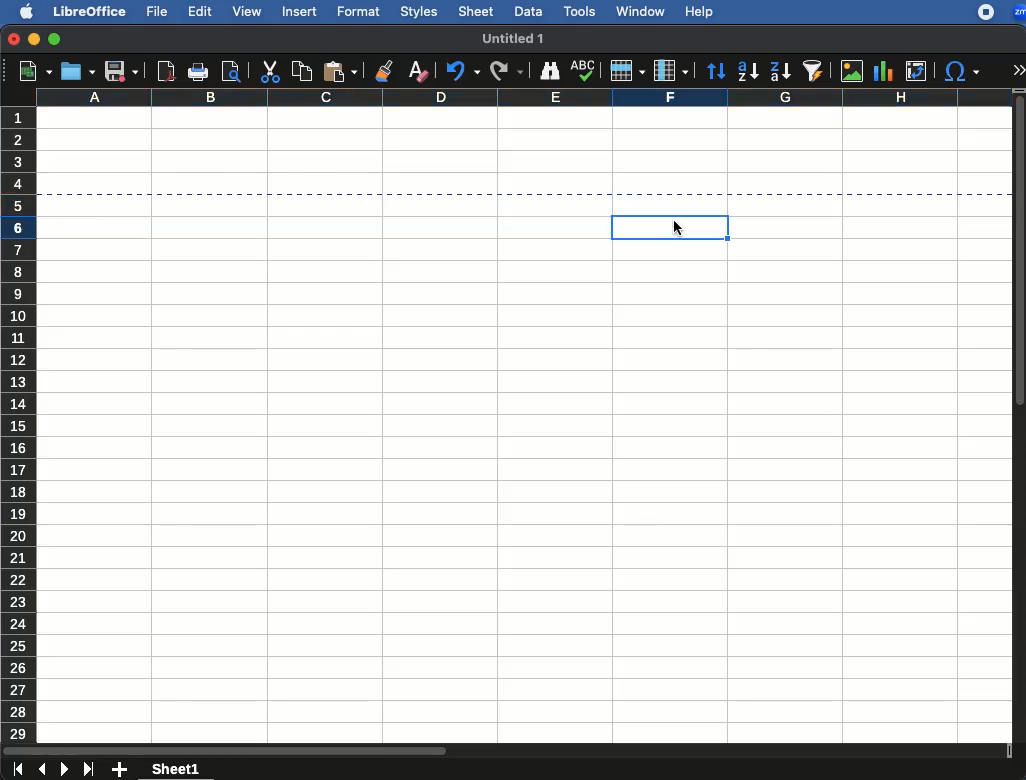 The width and height of the screenshot is (1026, 780). What do you see at coordinates (550, 71) in the screenshot?
I see `finder` at bounding box center [550, 71].